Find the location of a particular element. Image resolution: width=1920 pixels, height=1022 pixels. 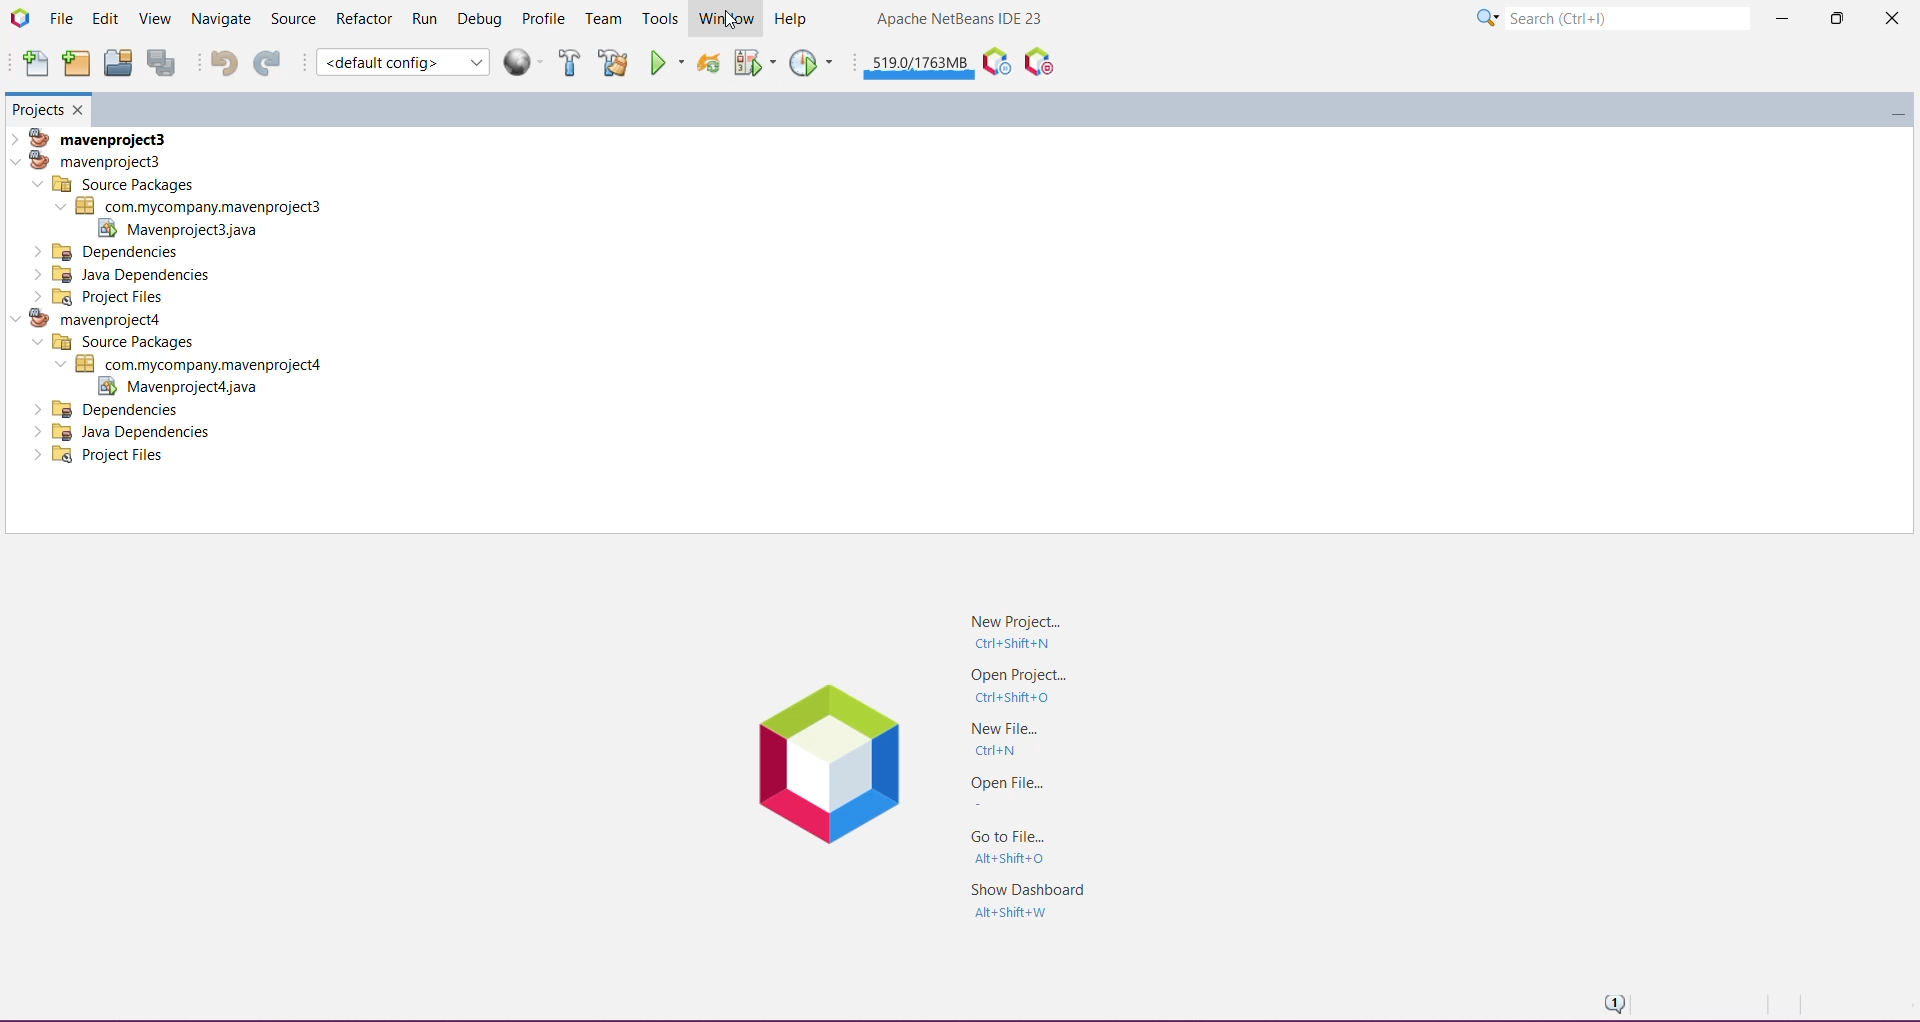

com.mycompany.mavenproject3 is located at coordinates (188, 206).